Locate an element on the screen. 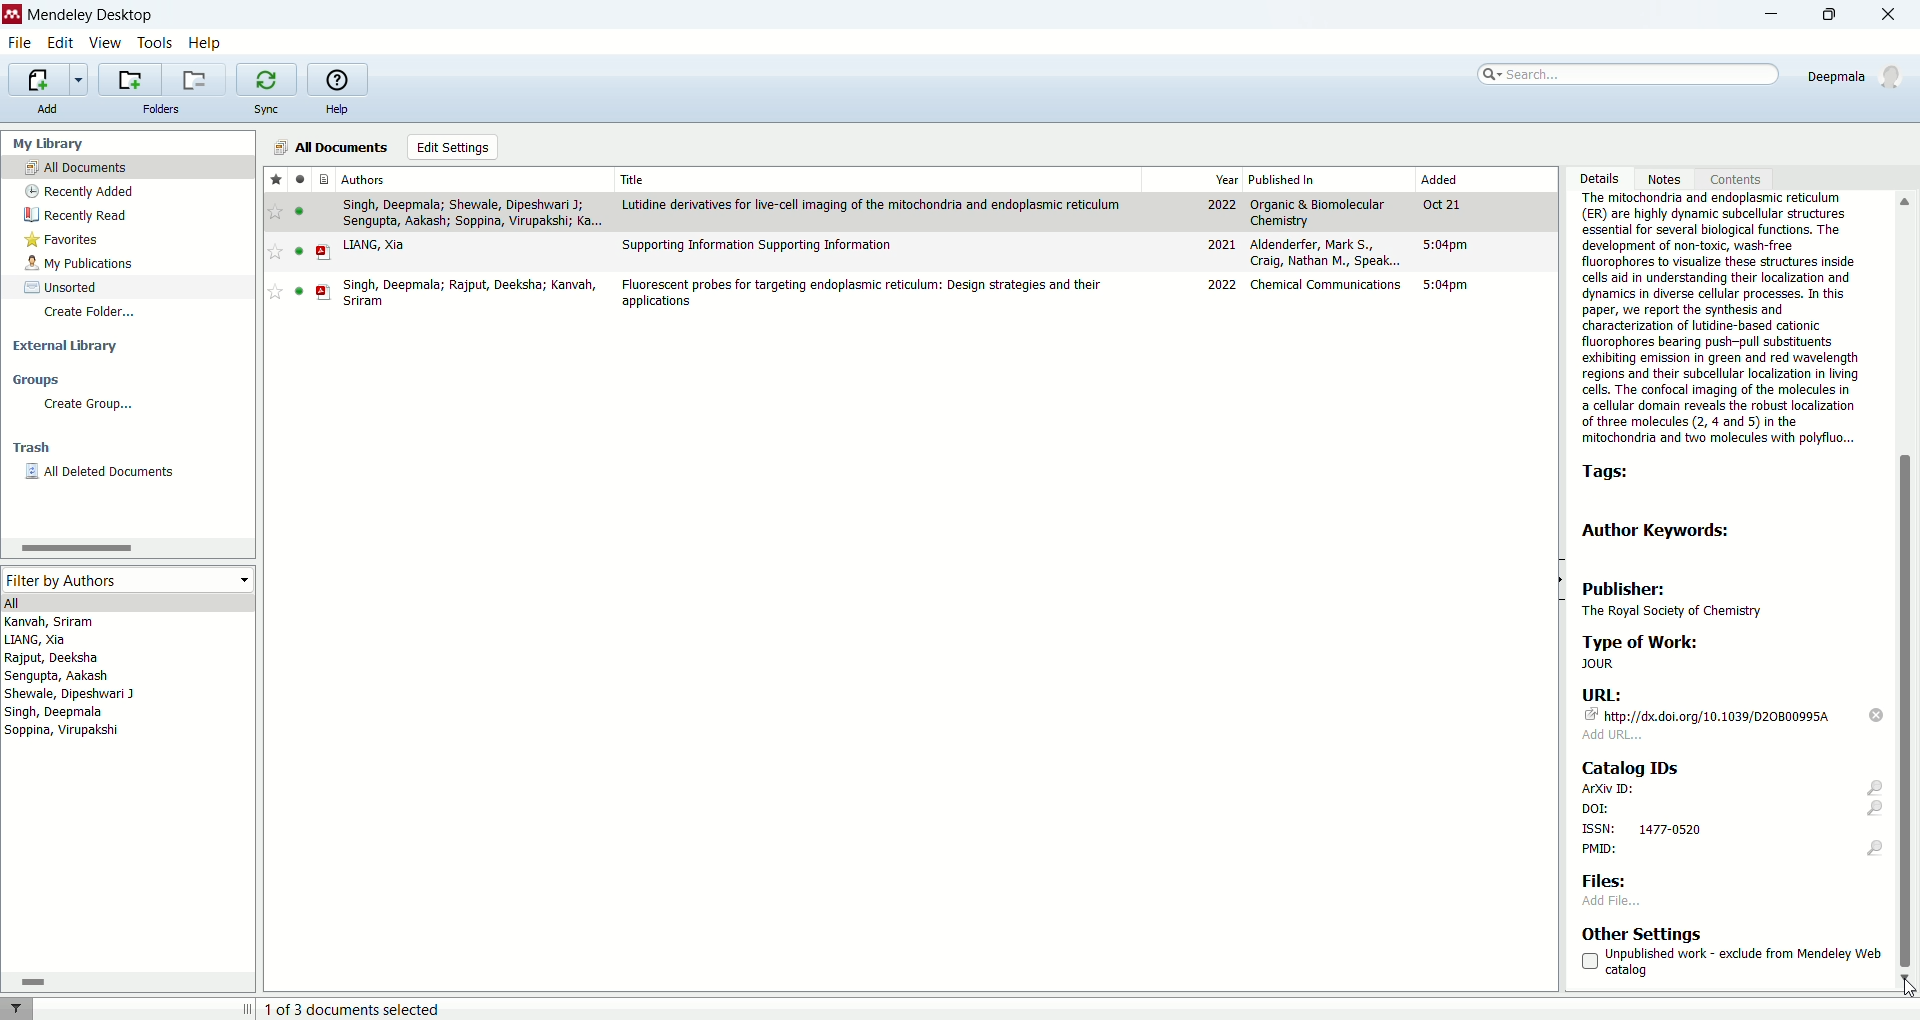 Image resolution: width=1920 pixels, height=1020 pixels. chemical communications is located at coordinates (1328, 284).